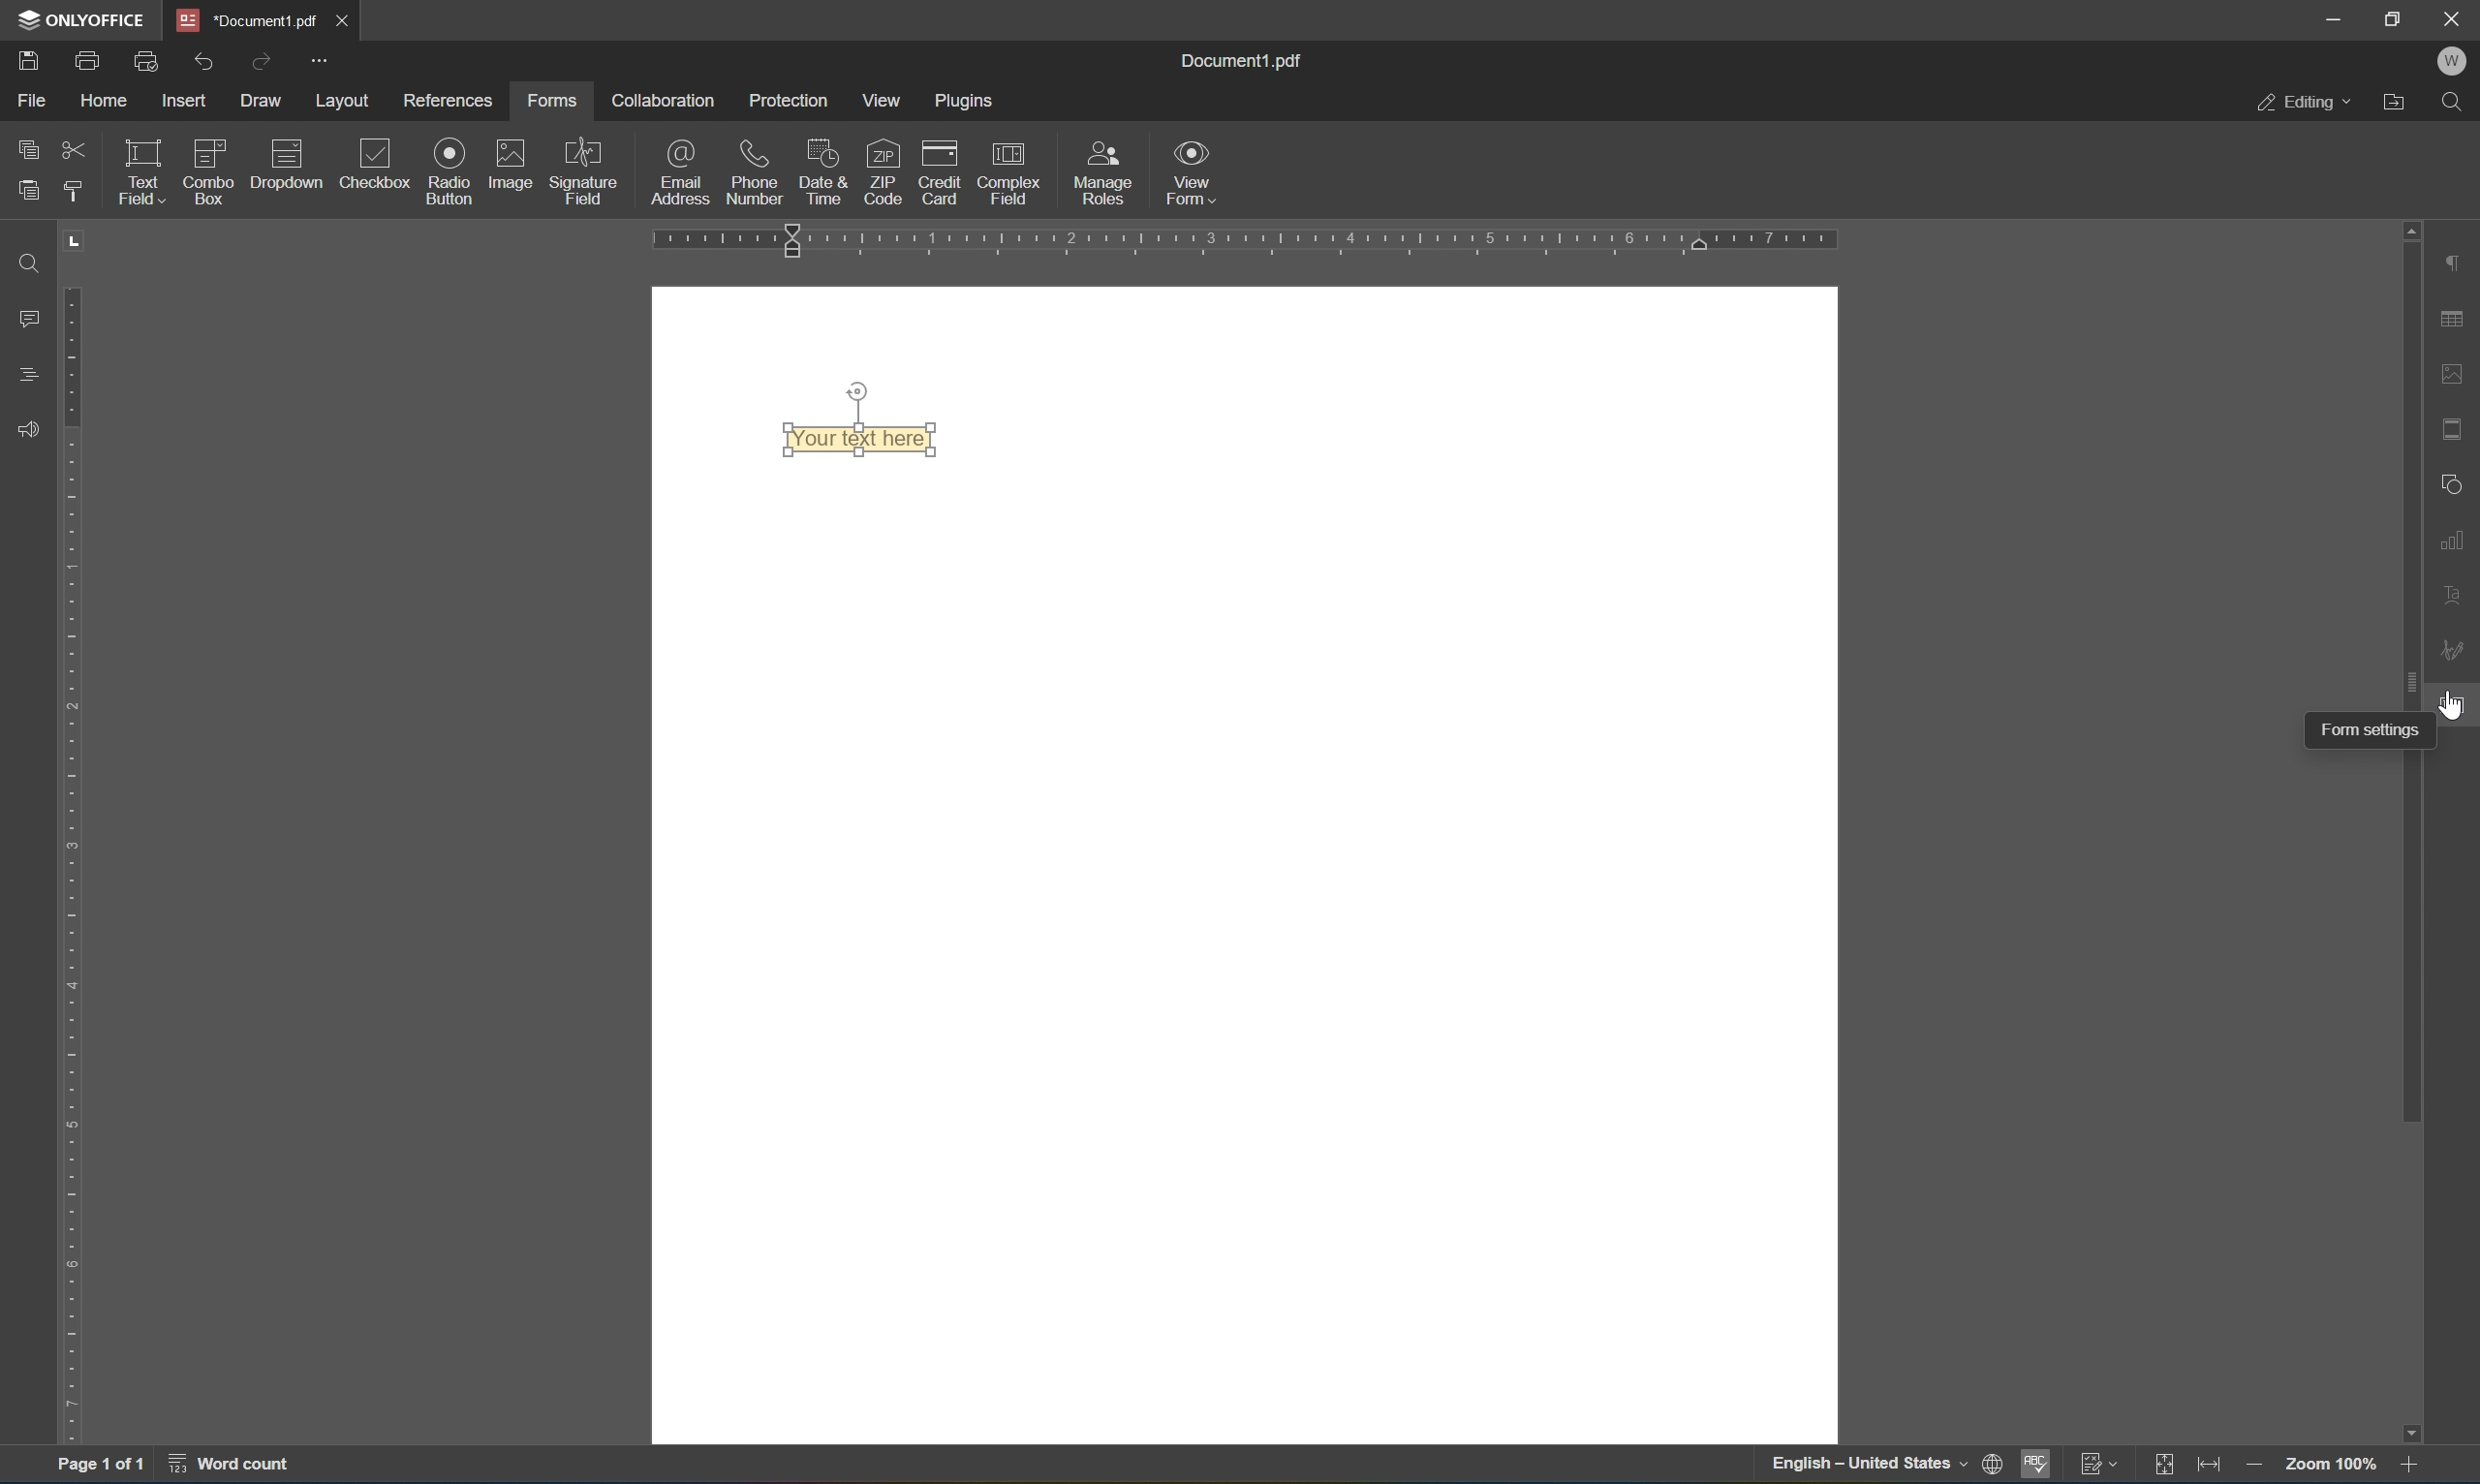 This screenshot has width=2480, height=1484. I want to click on form settings, so click(2455, 704).